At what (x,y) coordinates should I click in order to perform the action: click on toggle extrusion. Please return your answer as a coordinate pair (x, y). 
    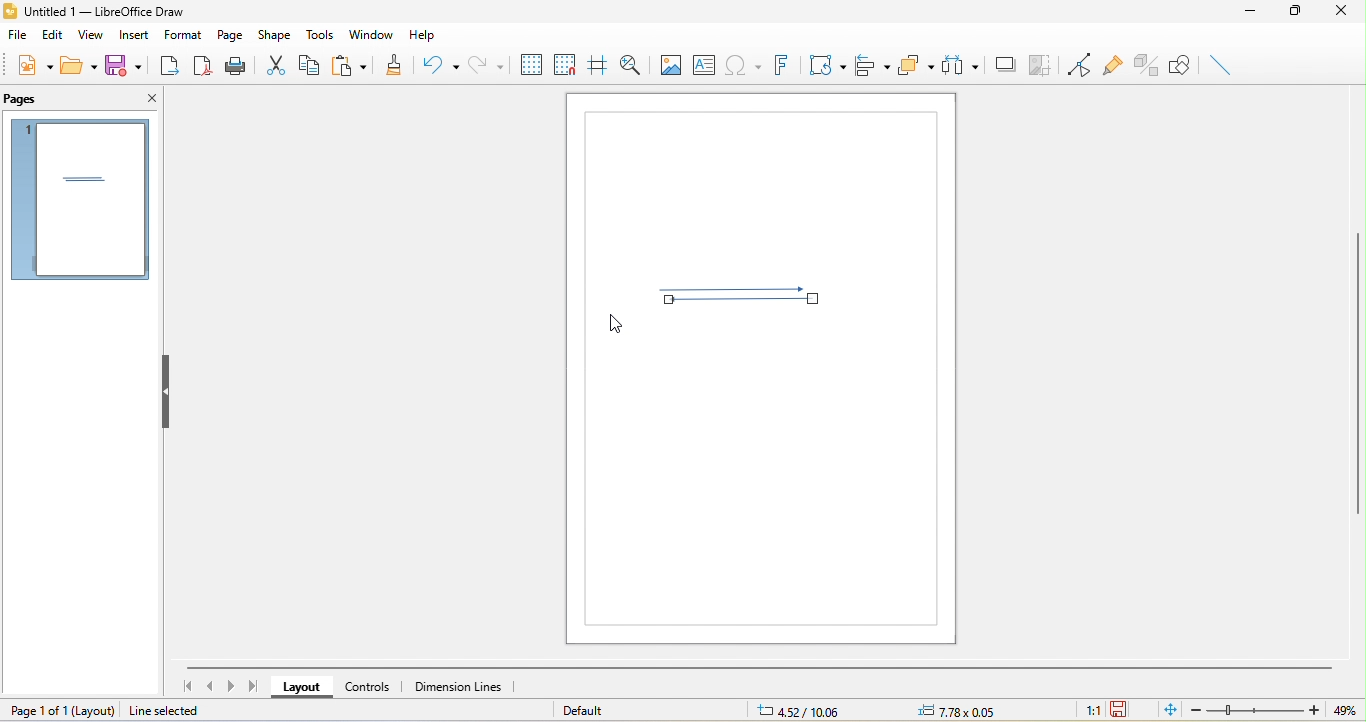
    Looking at the image, I should click on (1146, 65).